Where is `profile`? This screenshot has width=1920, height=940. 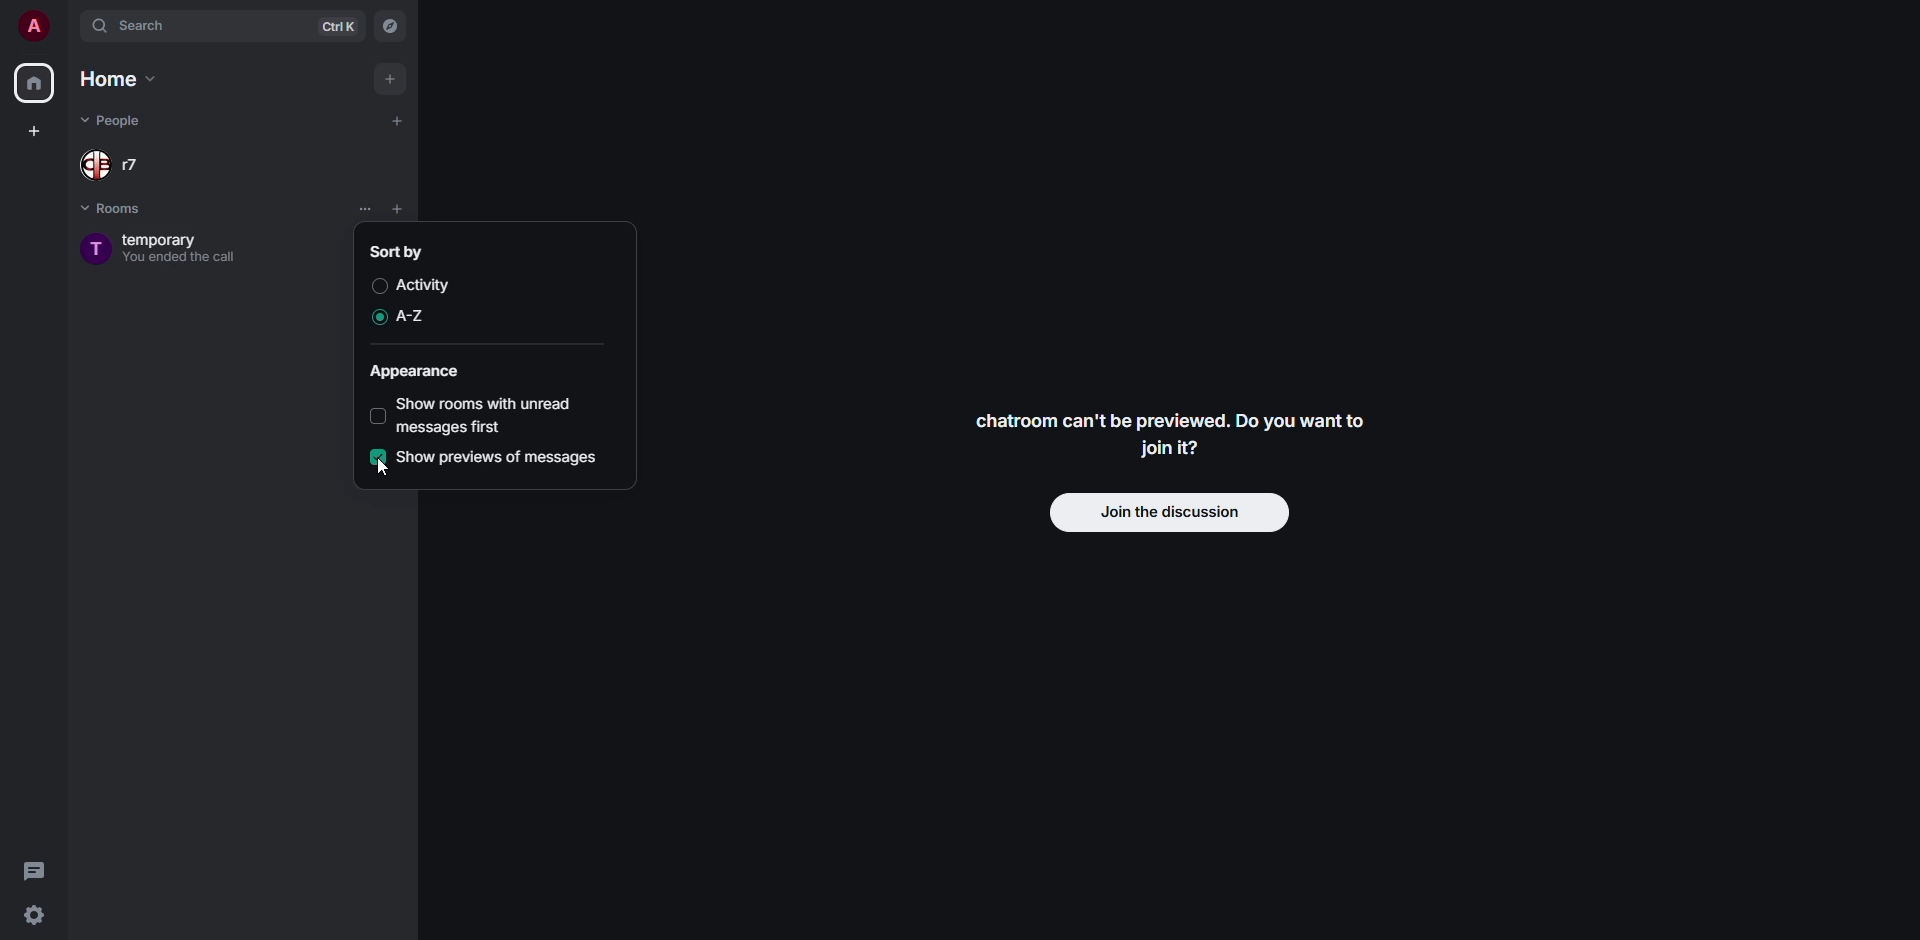 profile is located at coordinates (32, 27).